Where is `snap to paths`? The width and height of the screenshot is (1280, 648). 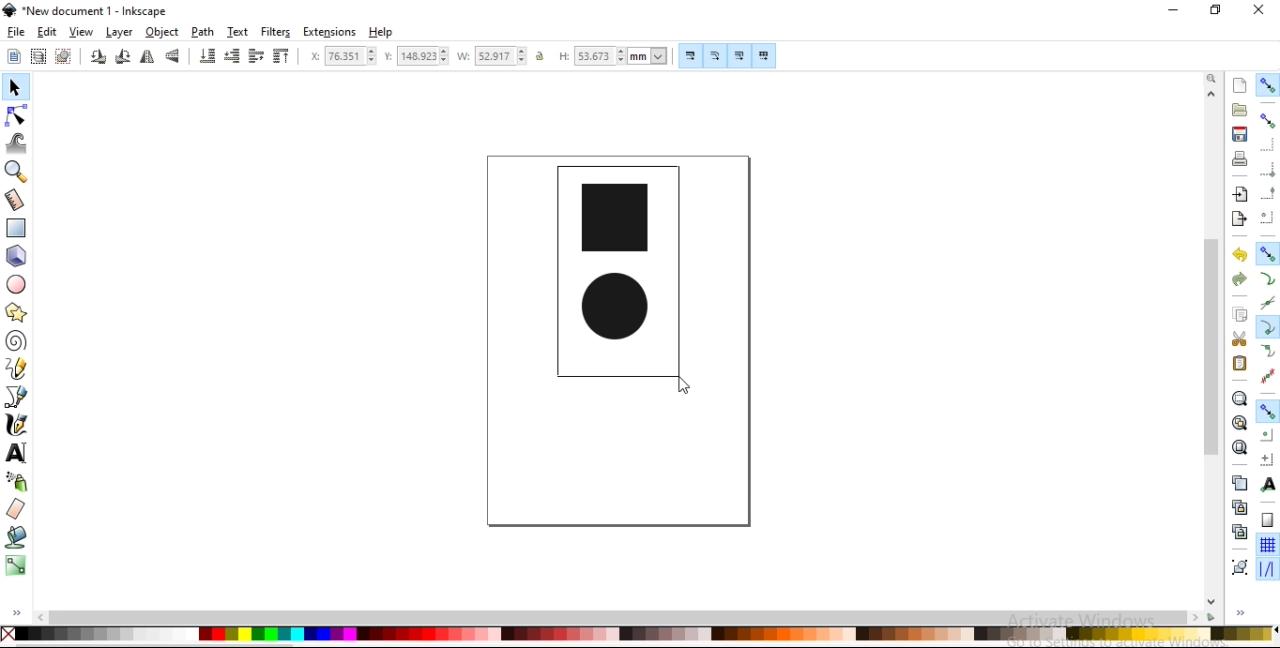
snap to paths is located at coordinates (1268, 277).